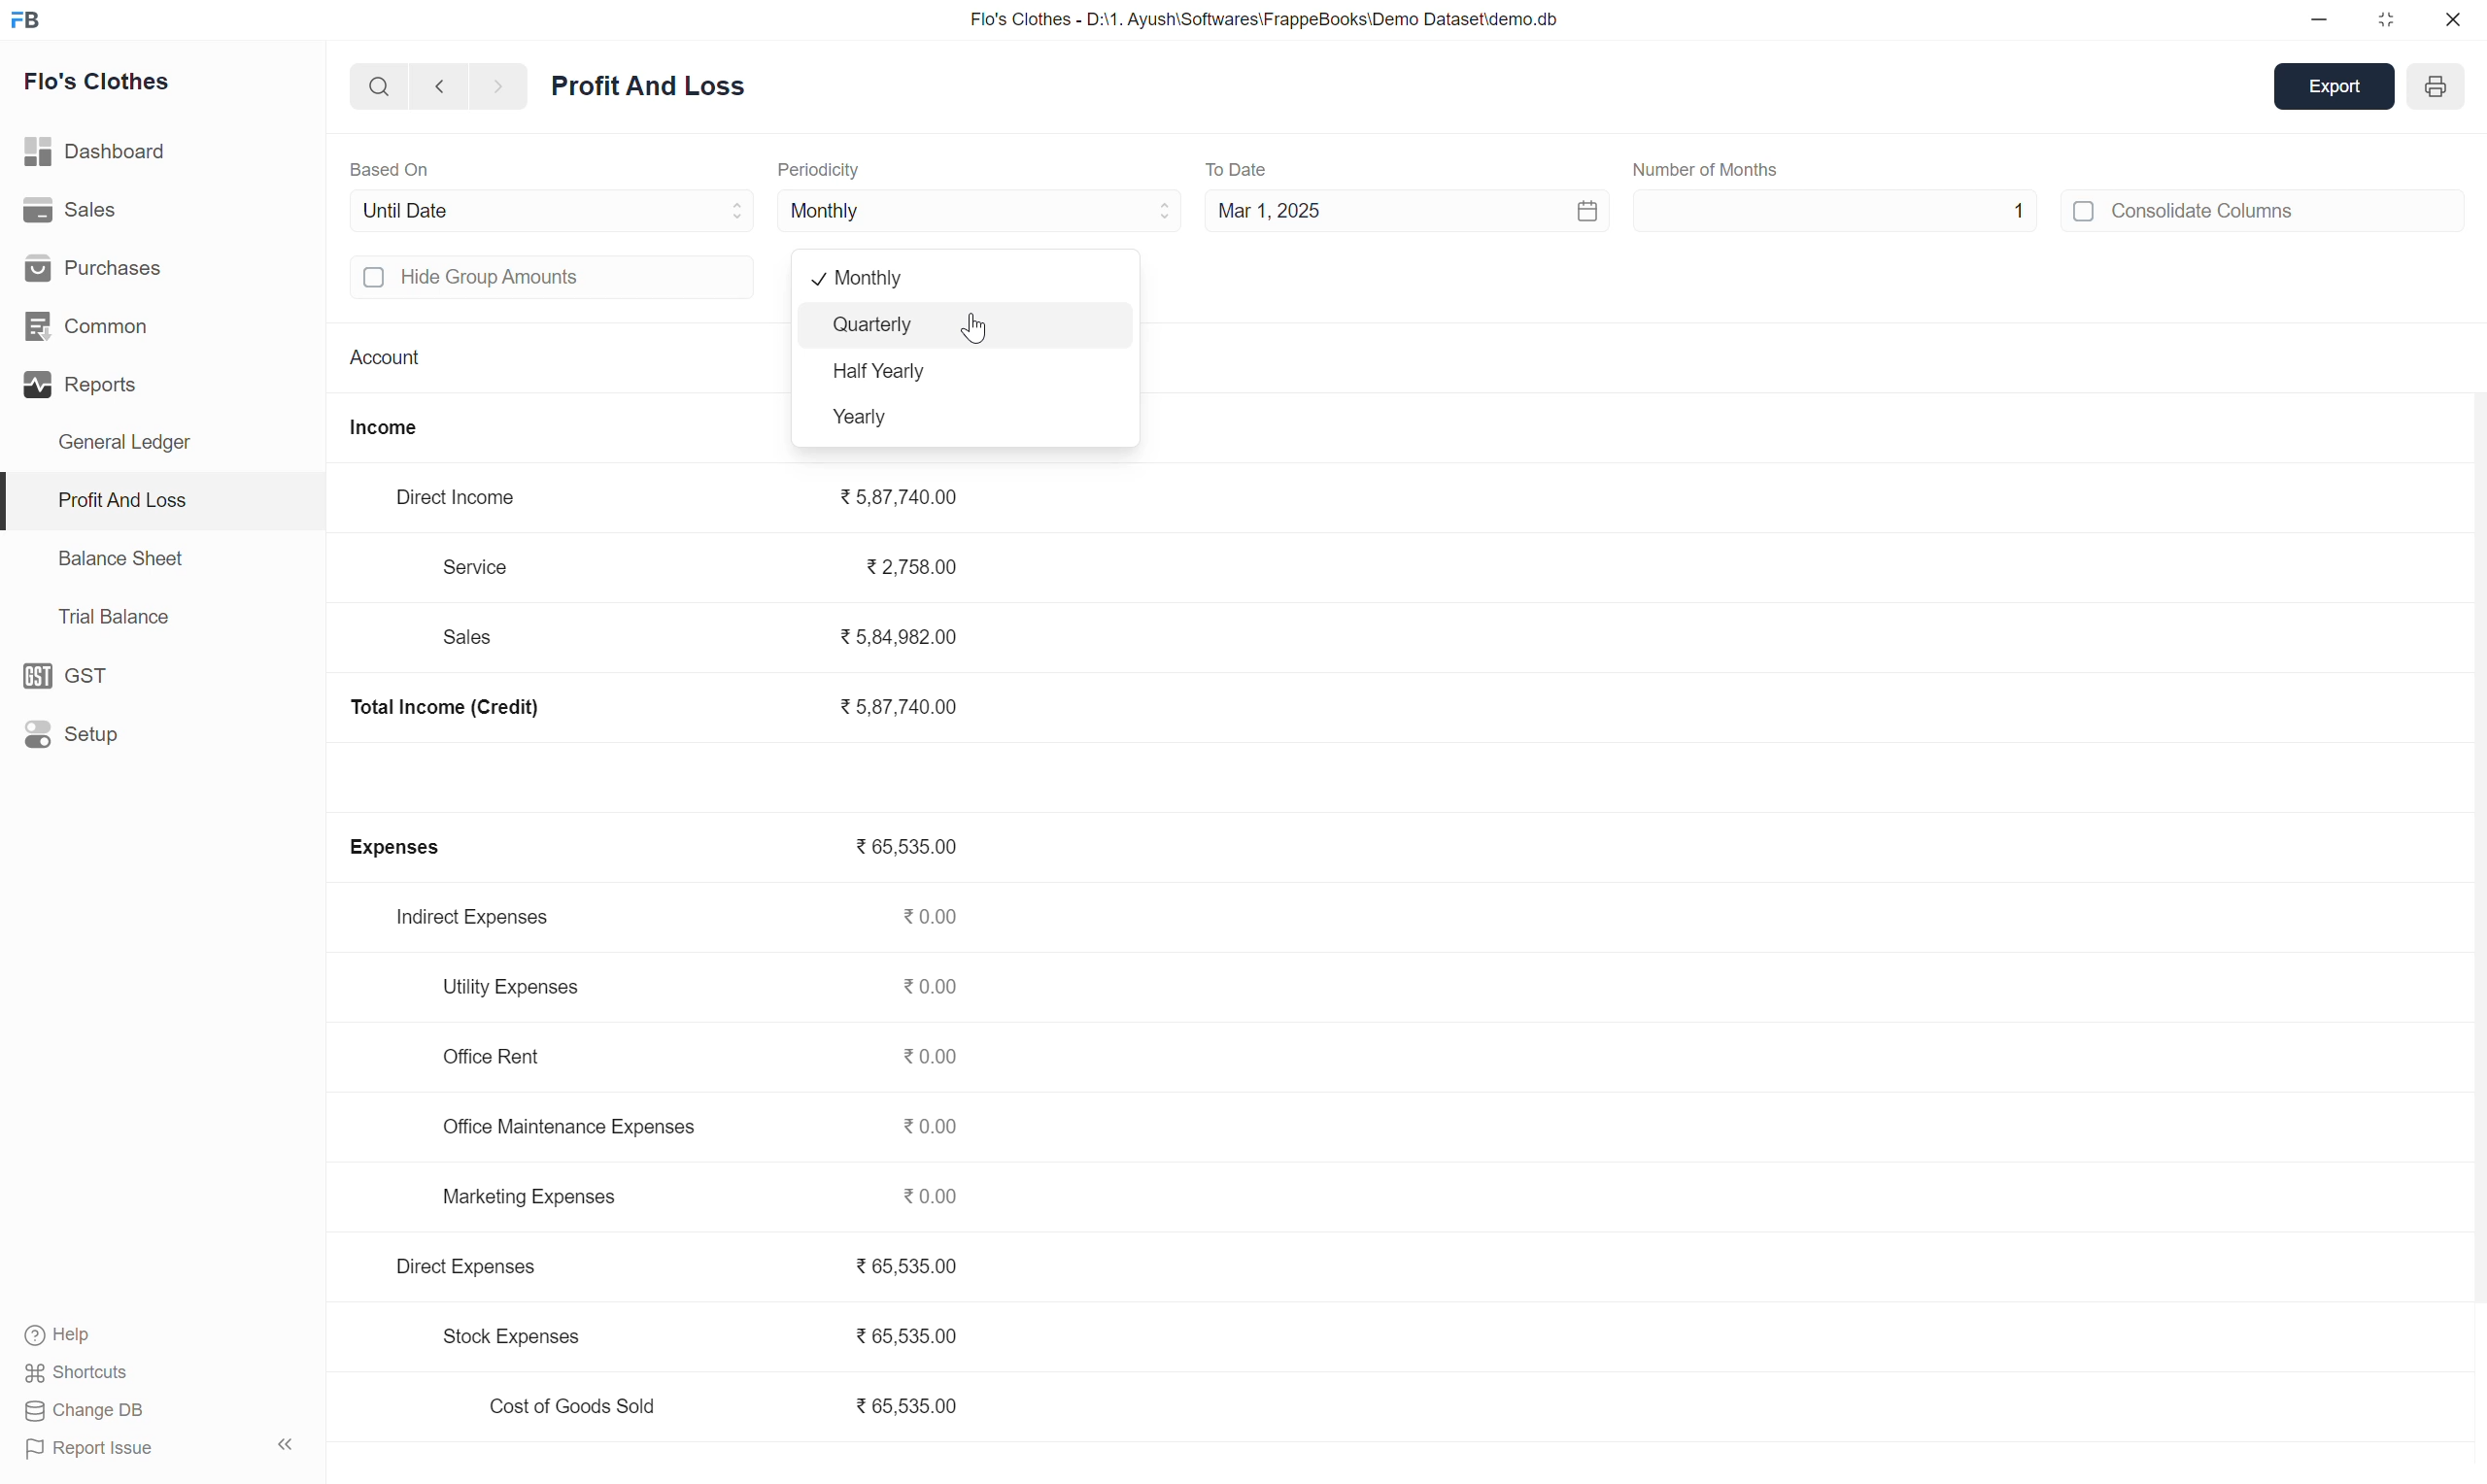 The image size is (2487, 1484). I want to click on Direct Expenses, so click(480, 1267).